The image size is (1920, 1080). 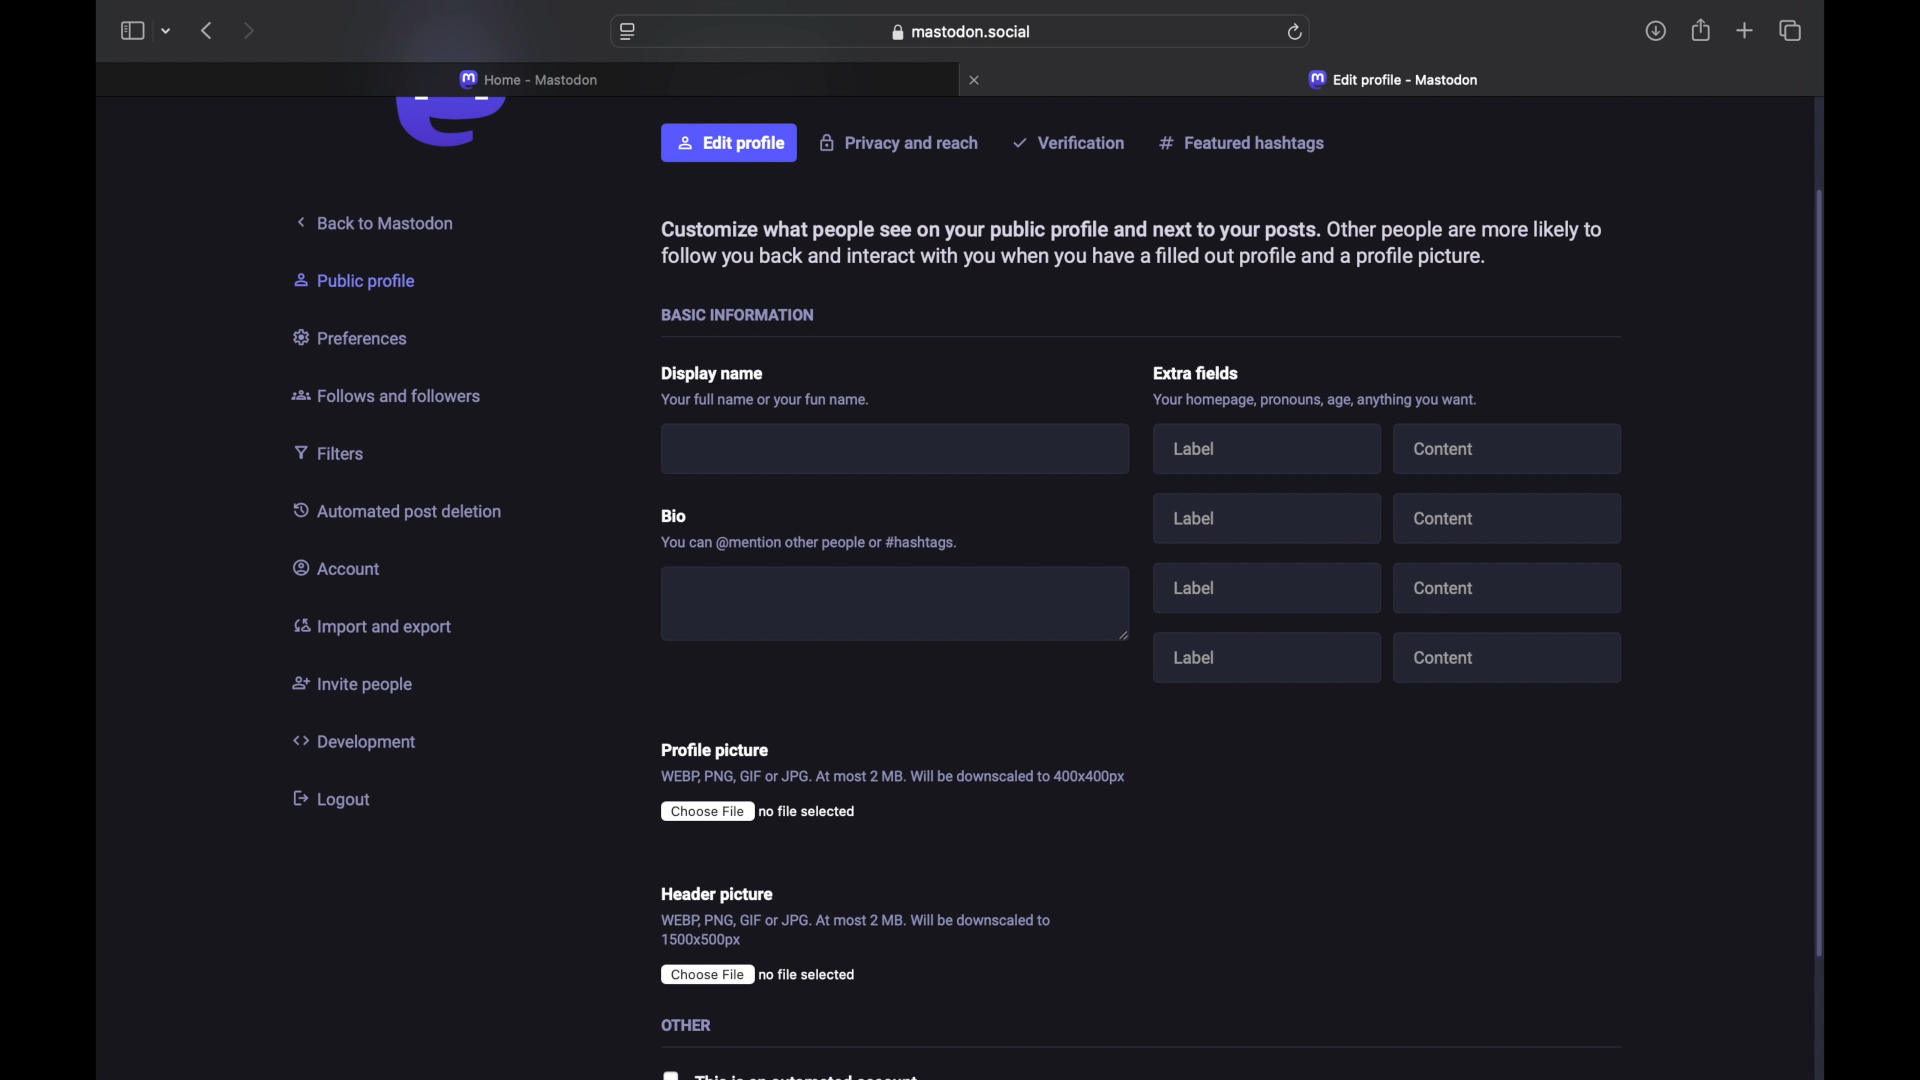 What do you see at coordinates (809, 975) in the screenshot?
I see `no file selected` at bounding box center [809, 975].